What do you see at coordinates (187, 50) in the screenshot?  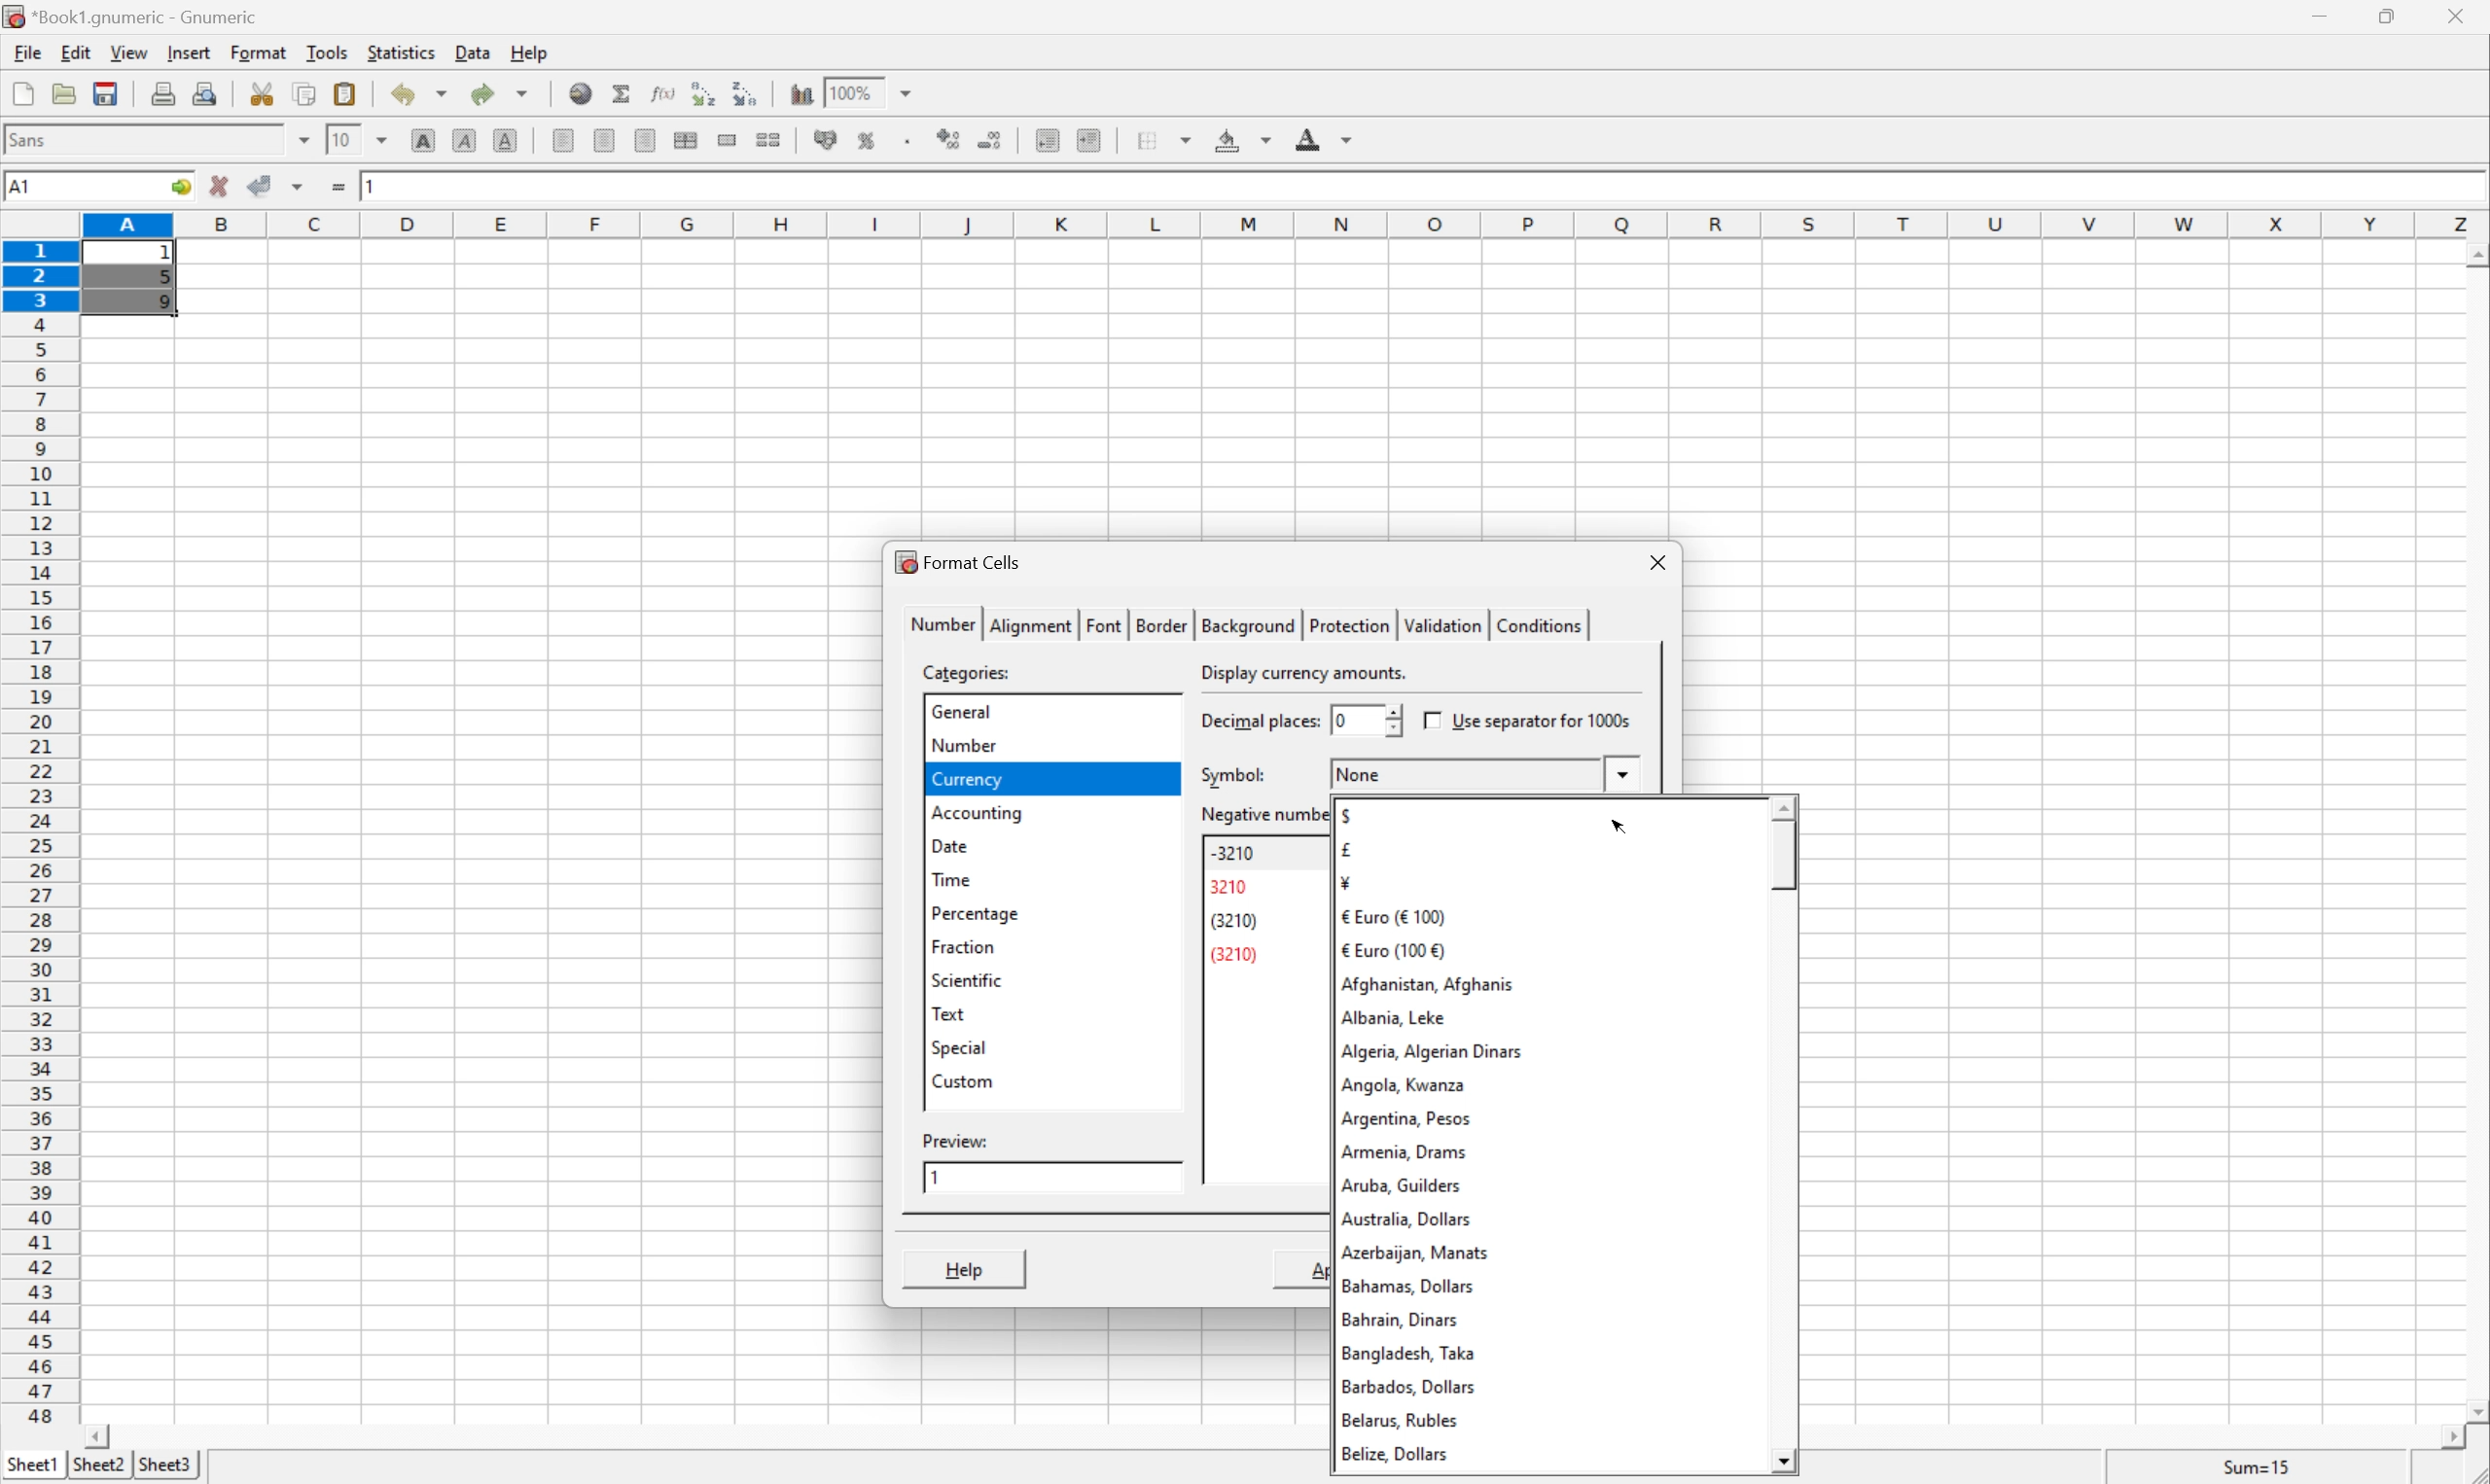 I see `insert` at bounding box center [187, 50].